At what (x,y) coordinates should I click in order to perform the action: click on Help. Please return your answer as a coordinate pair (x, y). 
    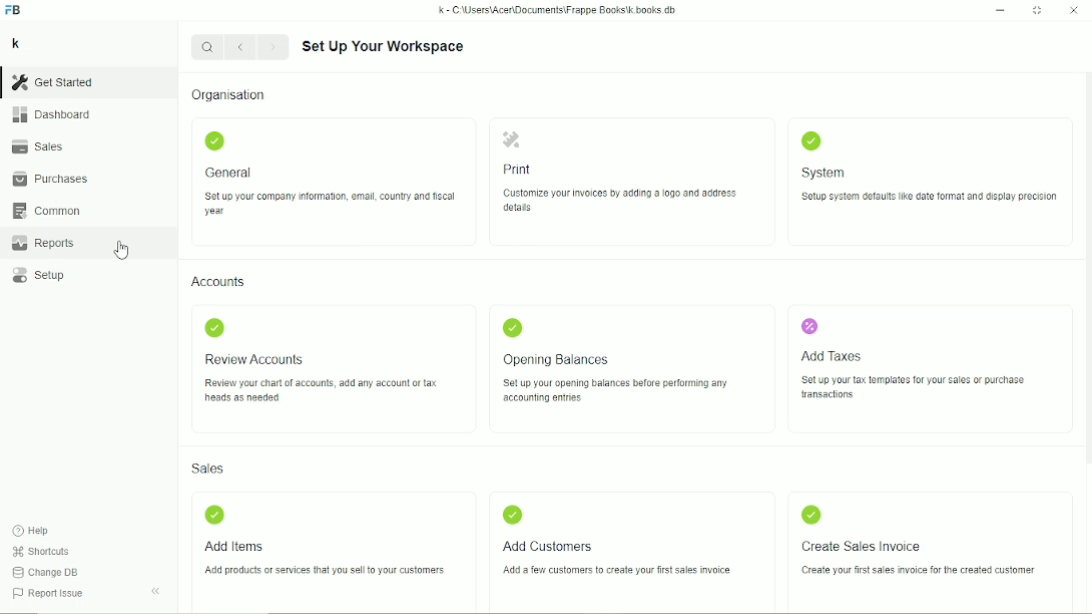
    Looking at the image, I should click on (33, 531).